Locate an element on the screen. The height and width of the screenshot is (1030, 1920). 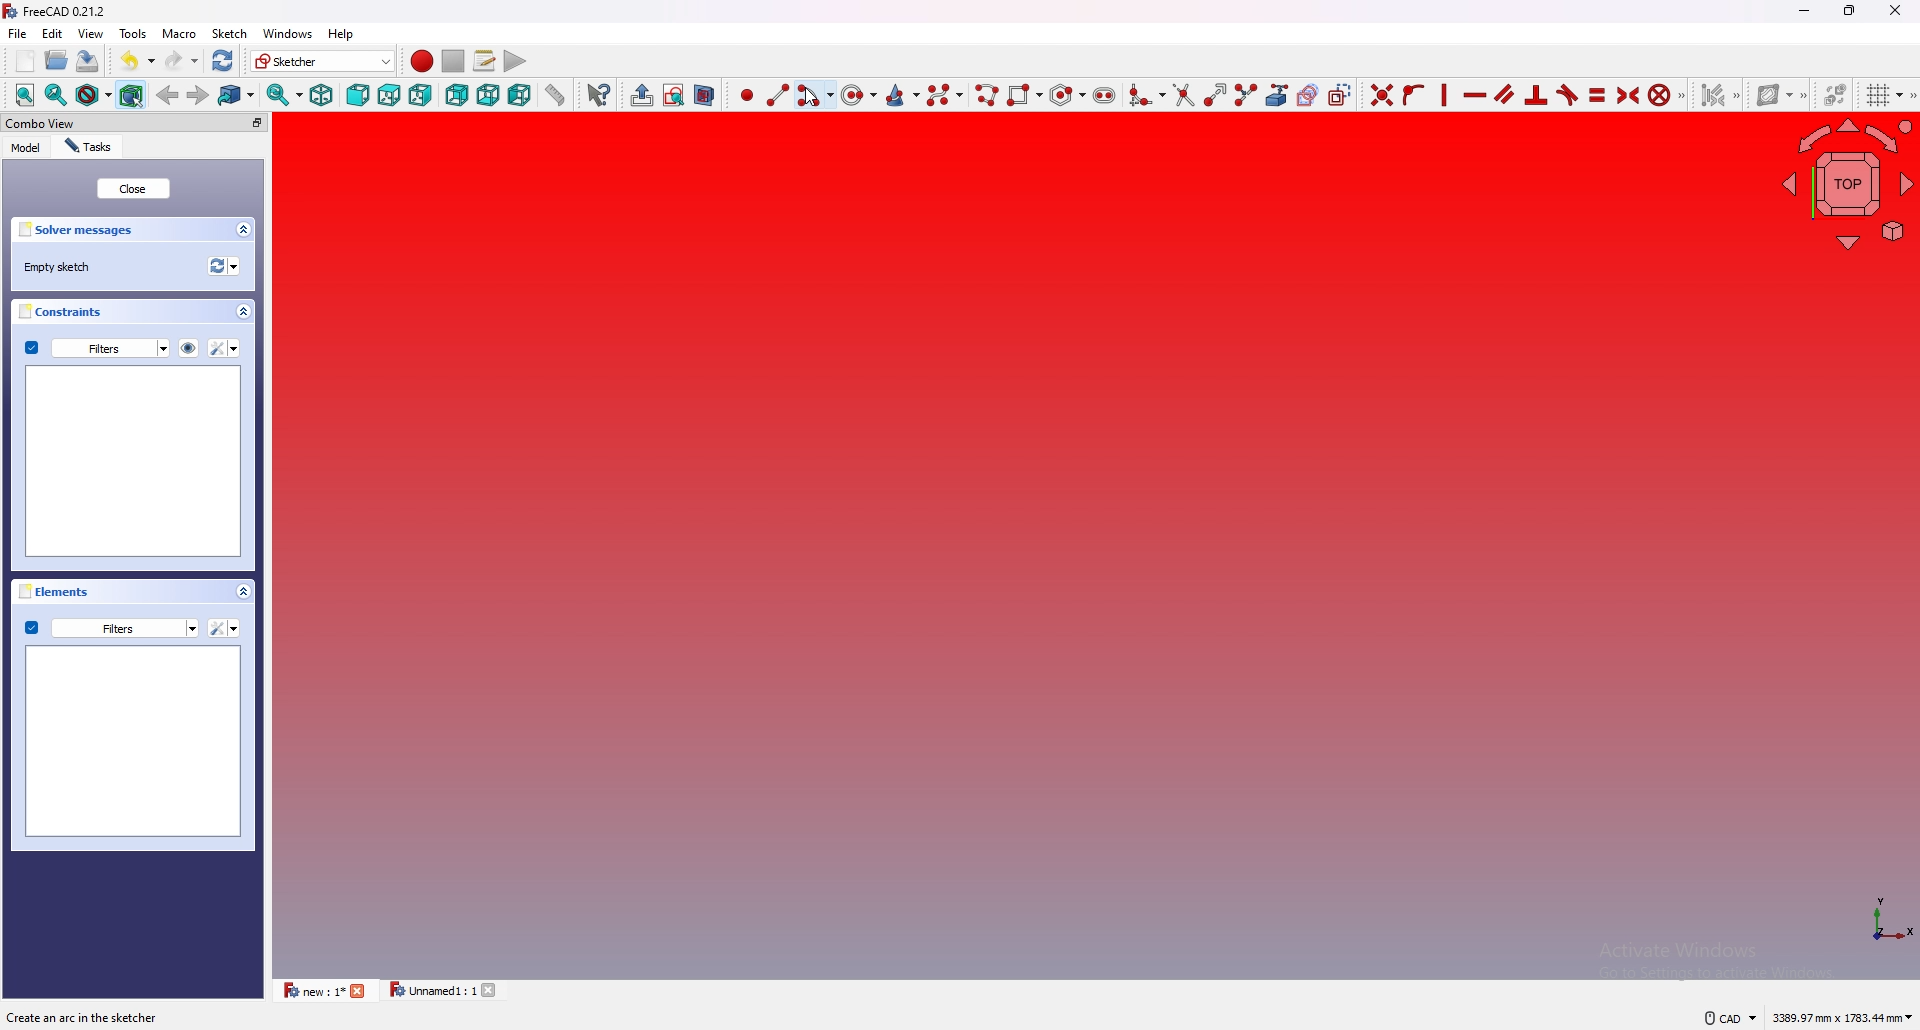
create line is located at coordinates (778, 94).